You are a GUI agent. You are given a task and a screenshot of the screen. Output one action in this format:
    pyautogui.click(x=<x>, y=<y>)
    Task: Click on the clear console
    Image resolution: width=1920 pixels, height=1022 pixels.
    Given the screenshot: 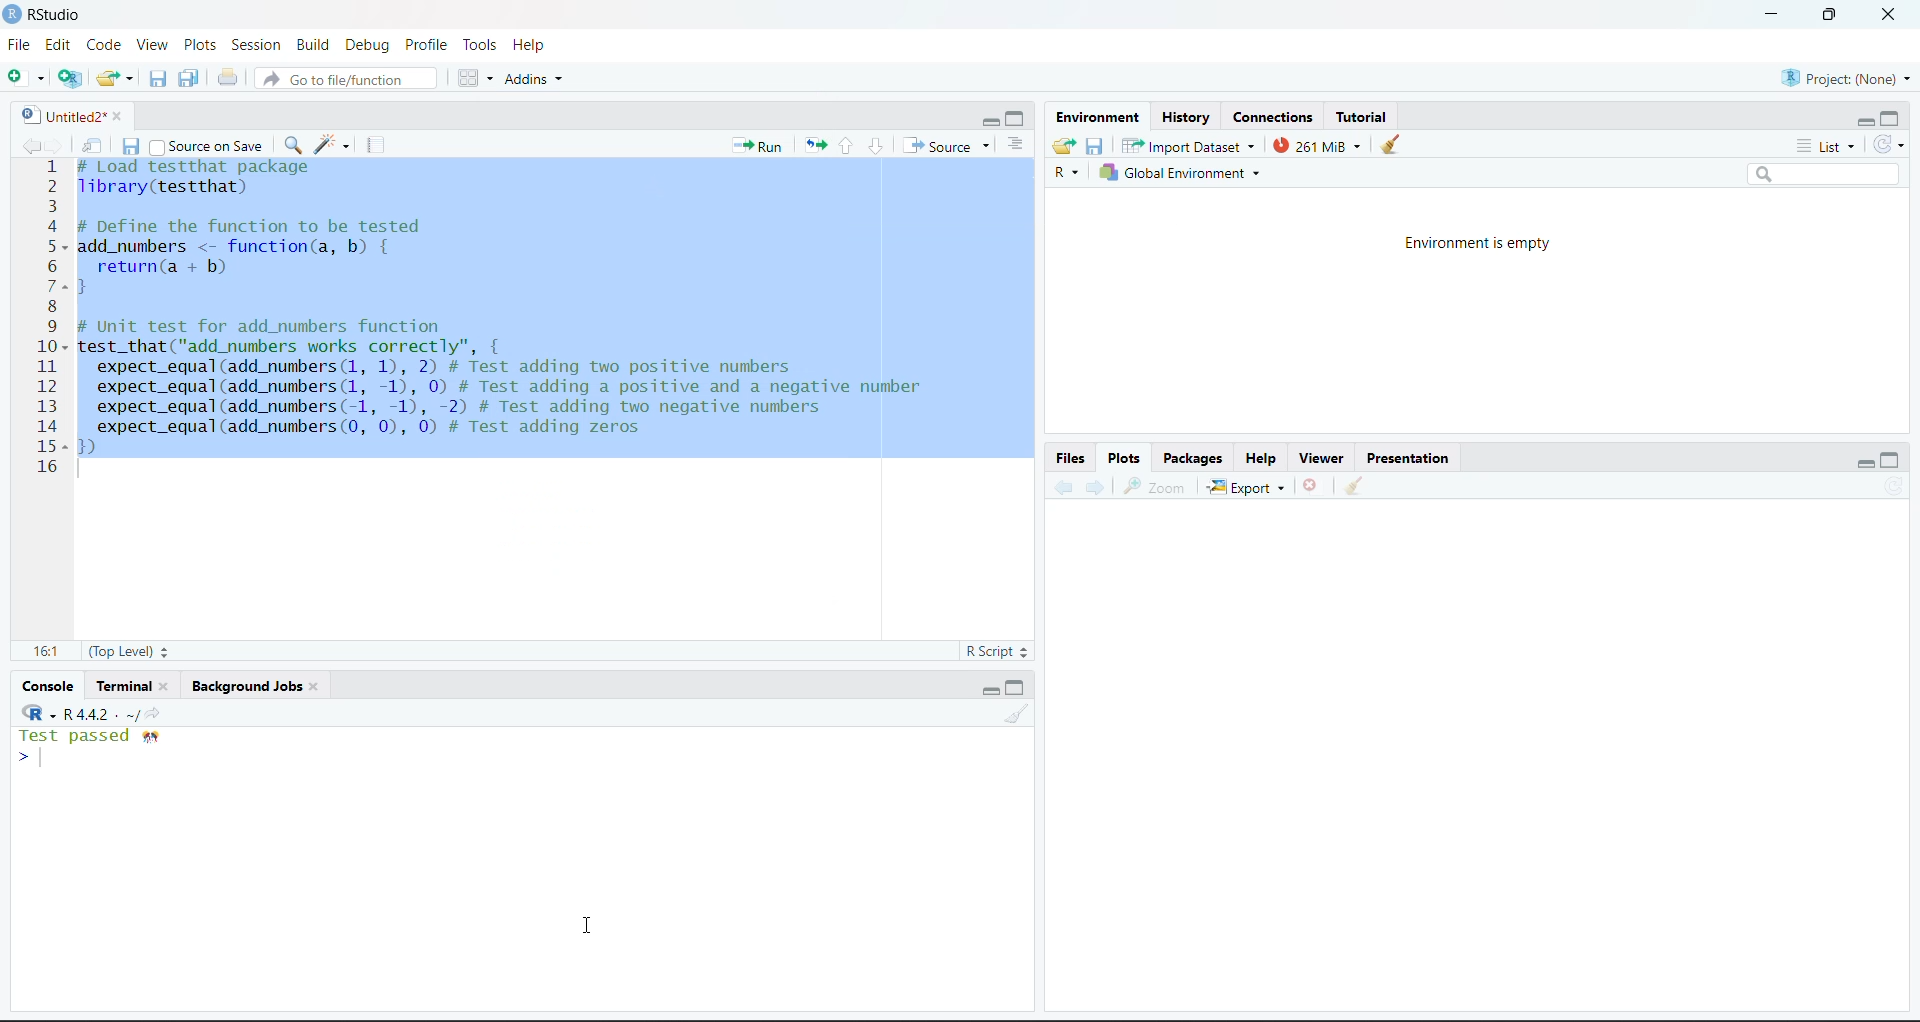 What is the action you would take?
    pyautogui.click(x=1394, y=146)
    